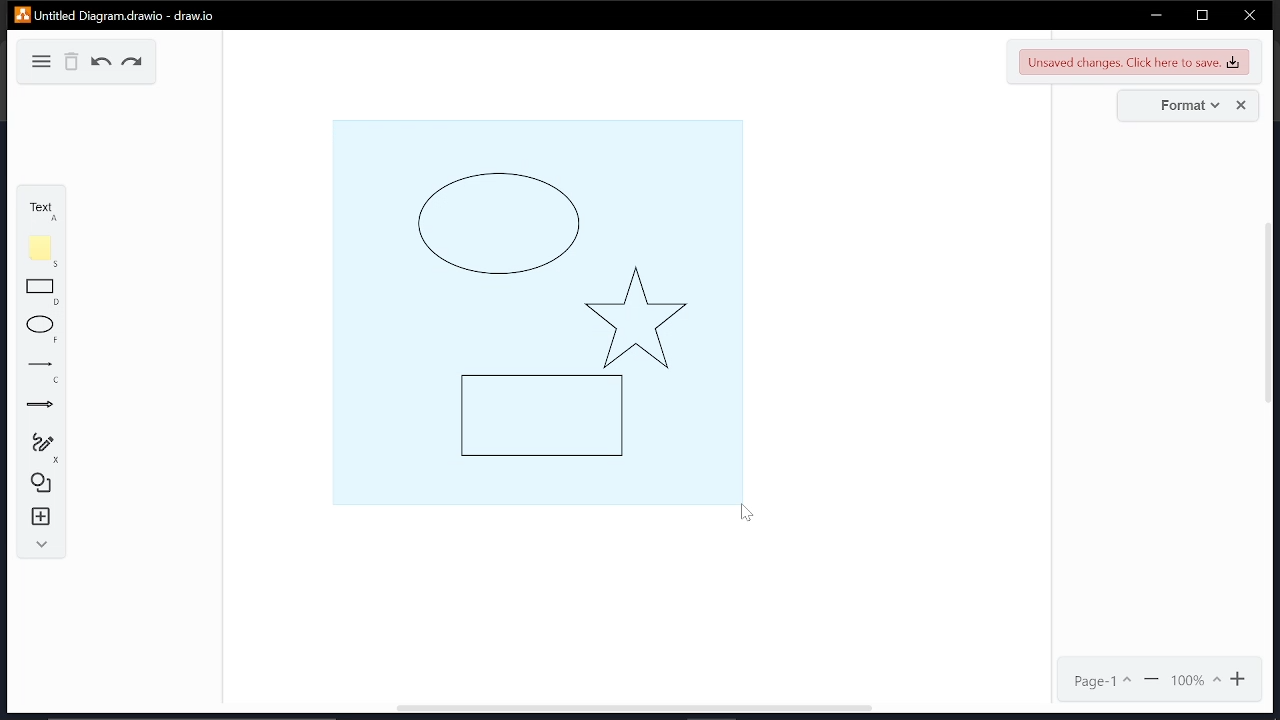 The image size is (1280, 720). Describe the element at coordinates (133, 64) in the screenshot. I see `redo` at that location.